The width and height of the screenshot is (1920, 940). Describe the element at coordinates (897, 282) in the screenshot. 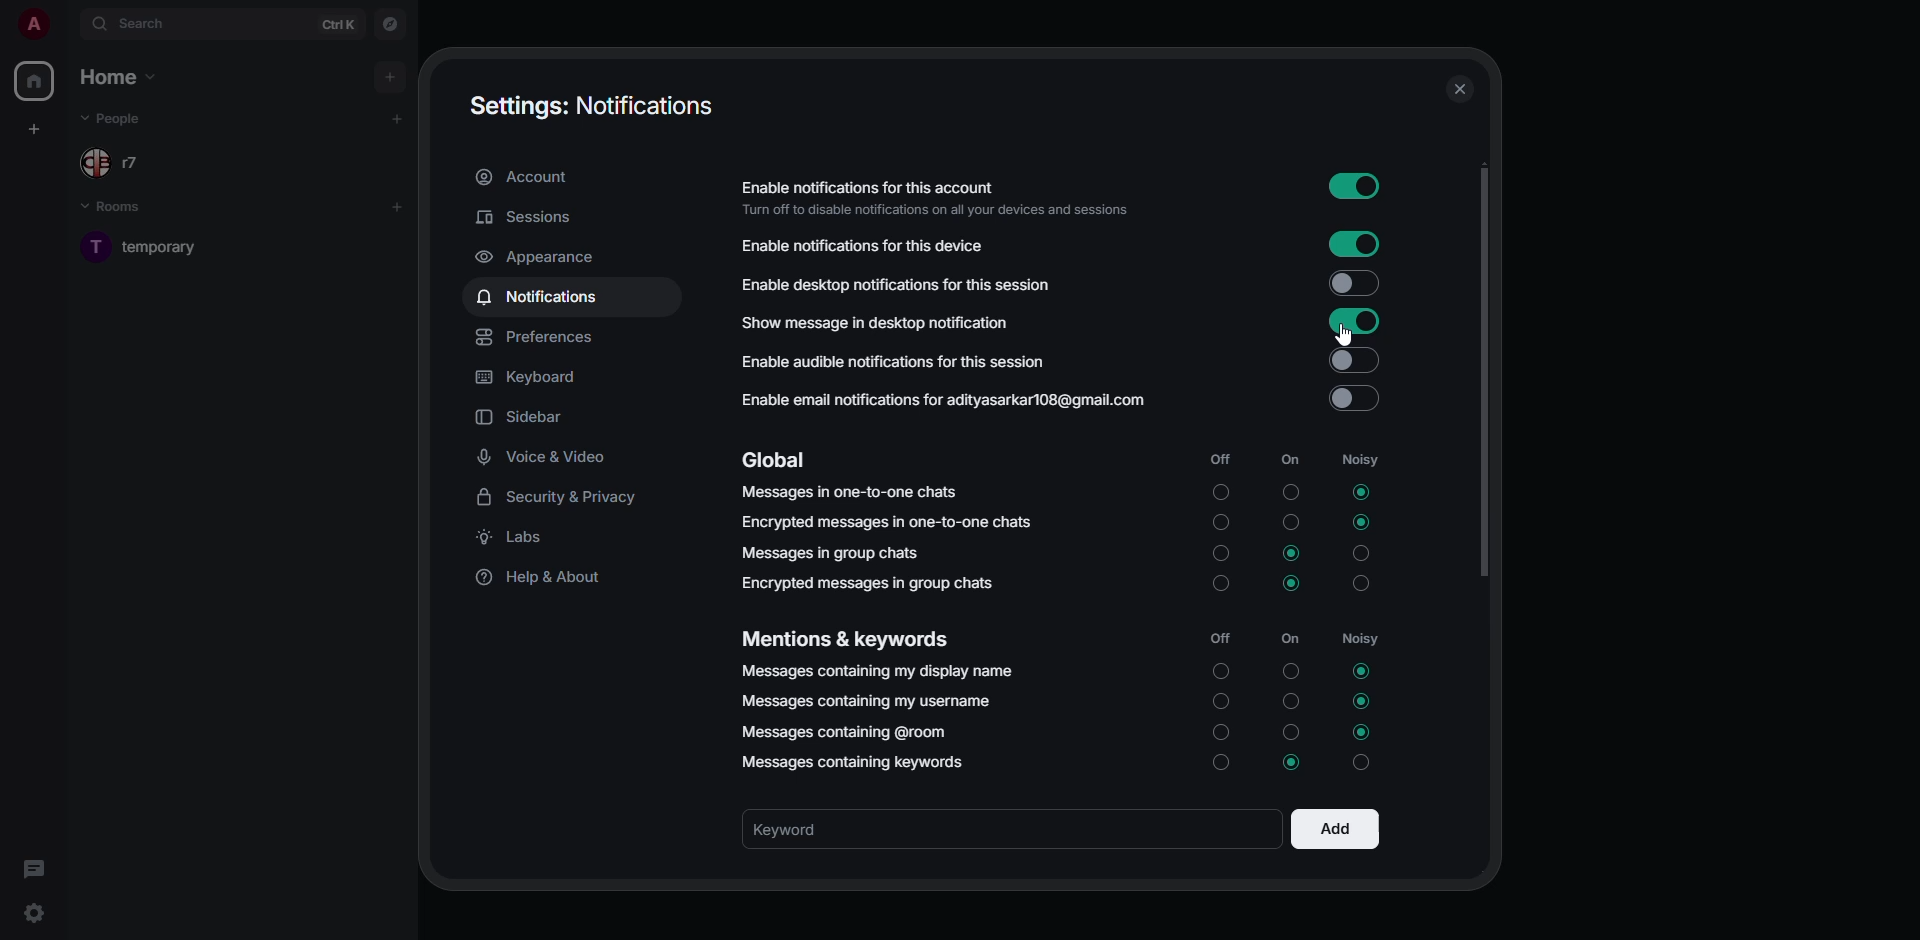

I see `enable desktop notifications for this session` at that location.